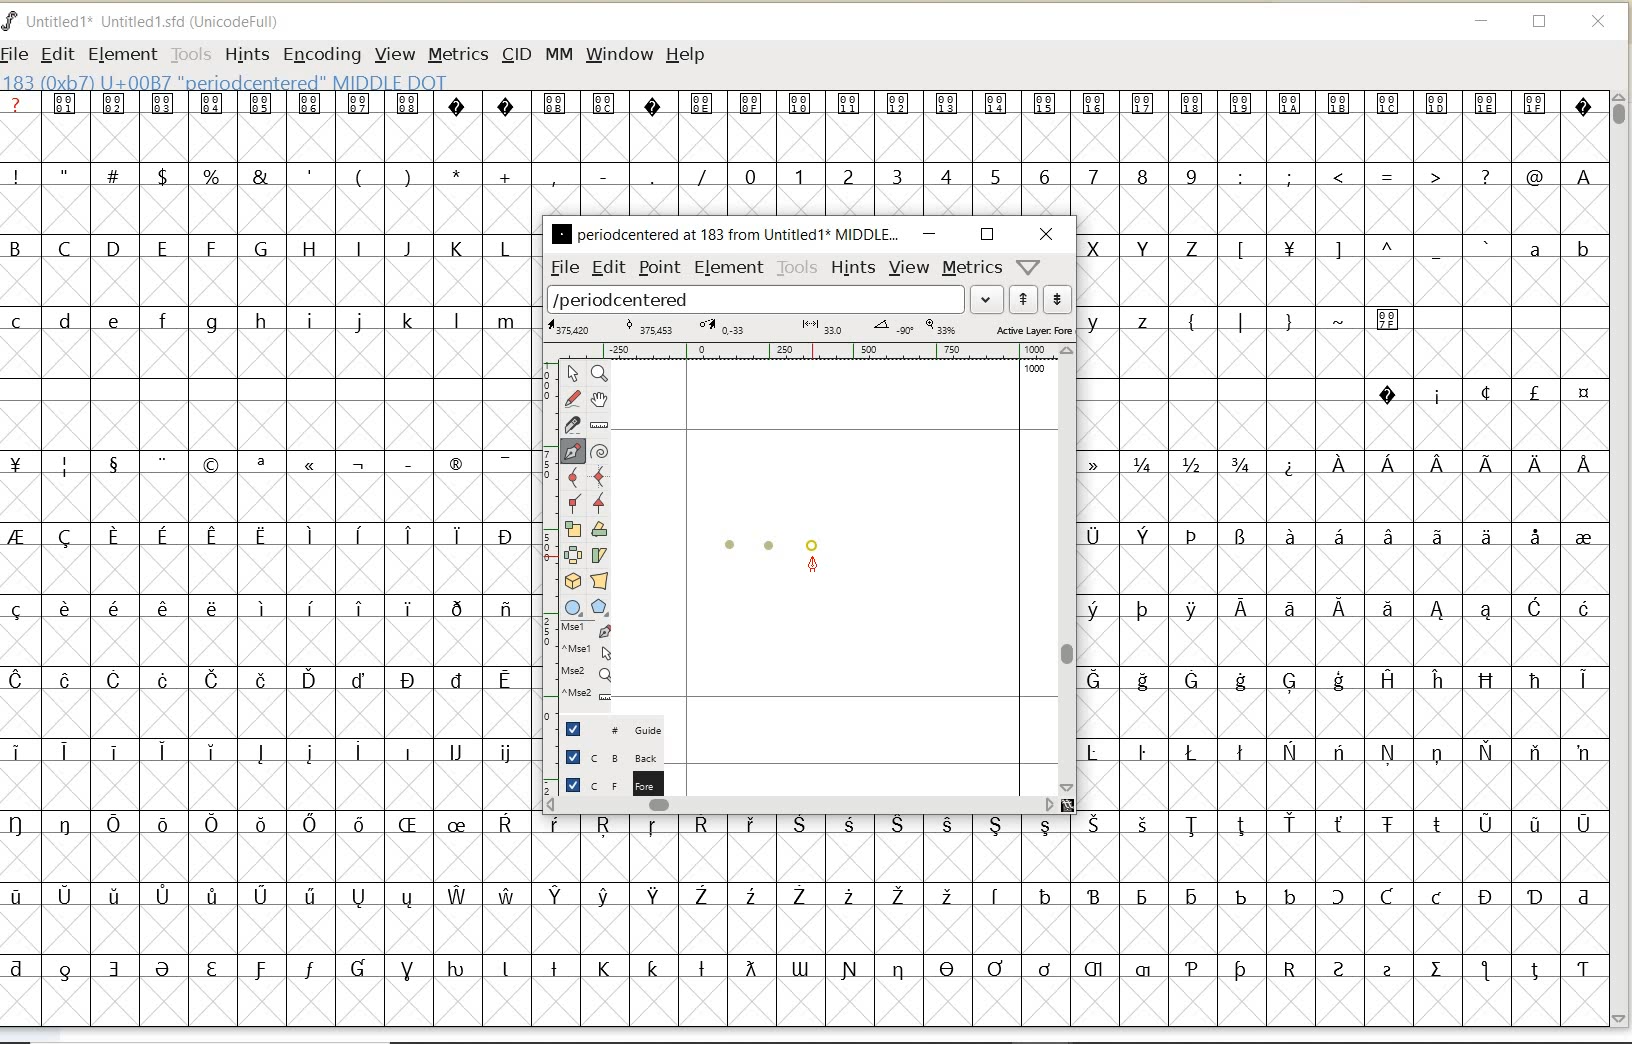 The image size is (1632, 1044). I want to click on TOOLS, so click(191, 54).